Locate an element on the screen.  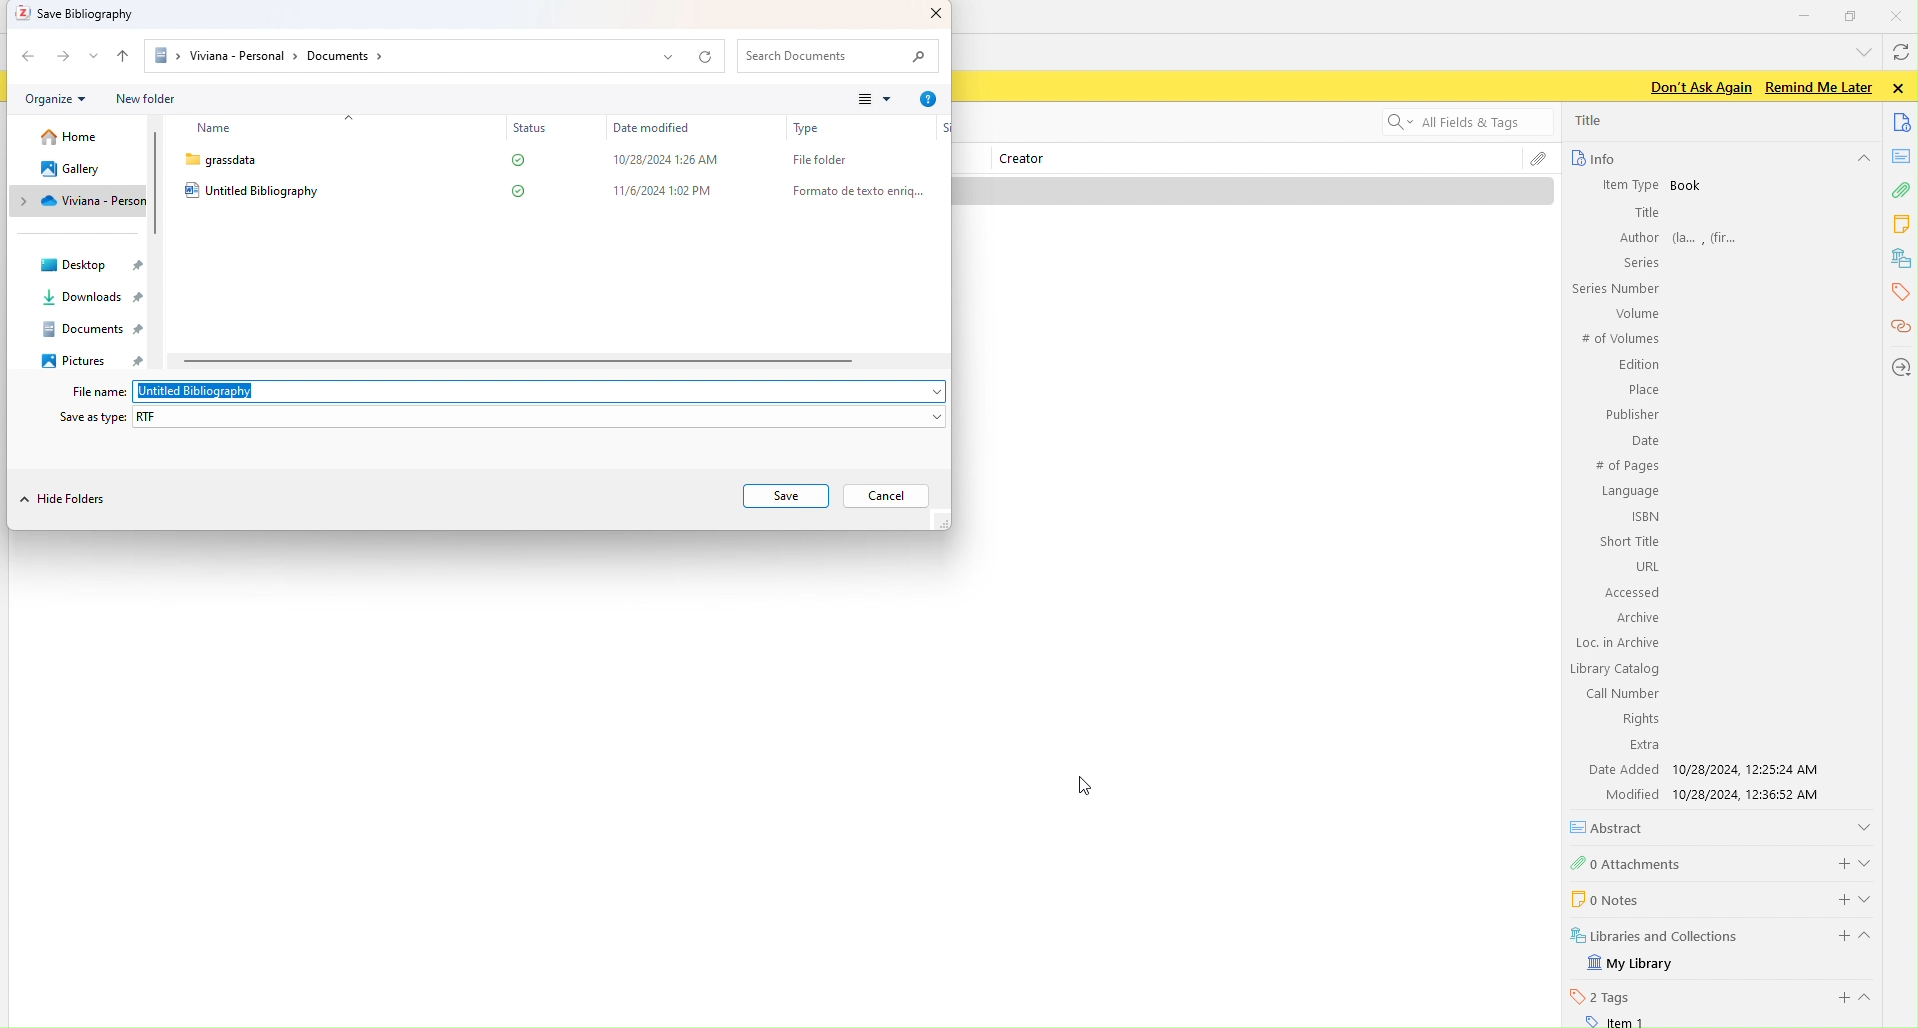
Date is located at coordinates (1643, 442).